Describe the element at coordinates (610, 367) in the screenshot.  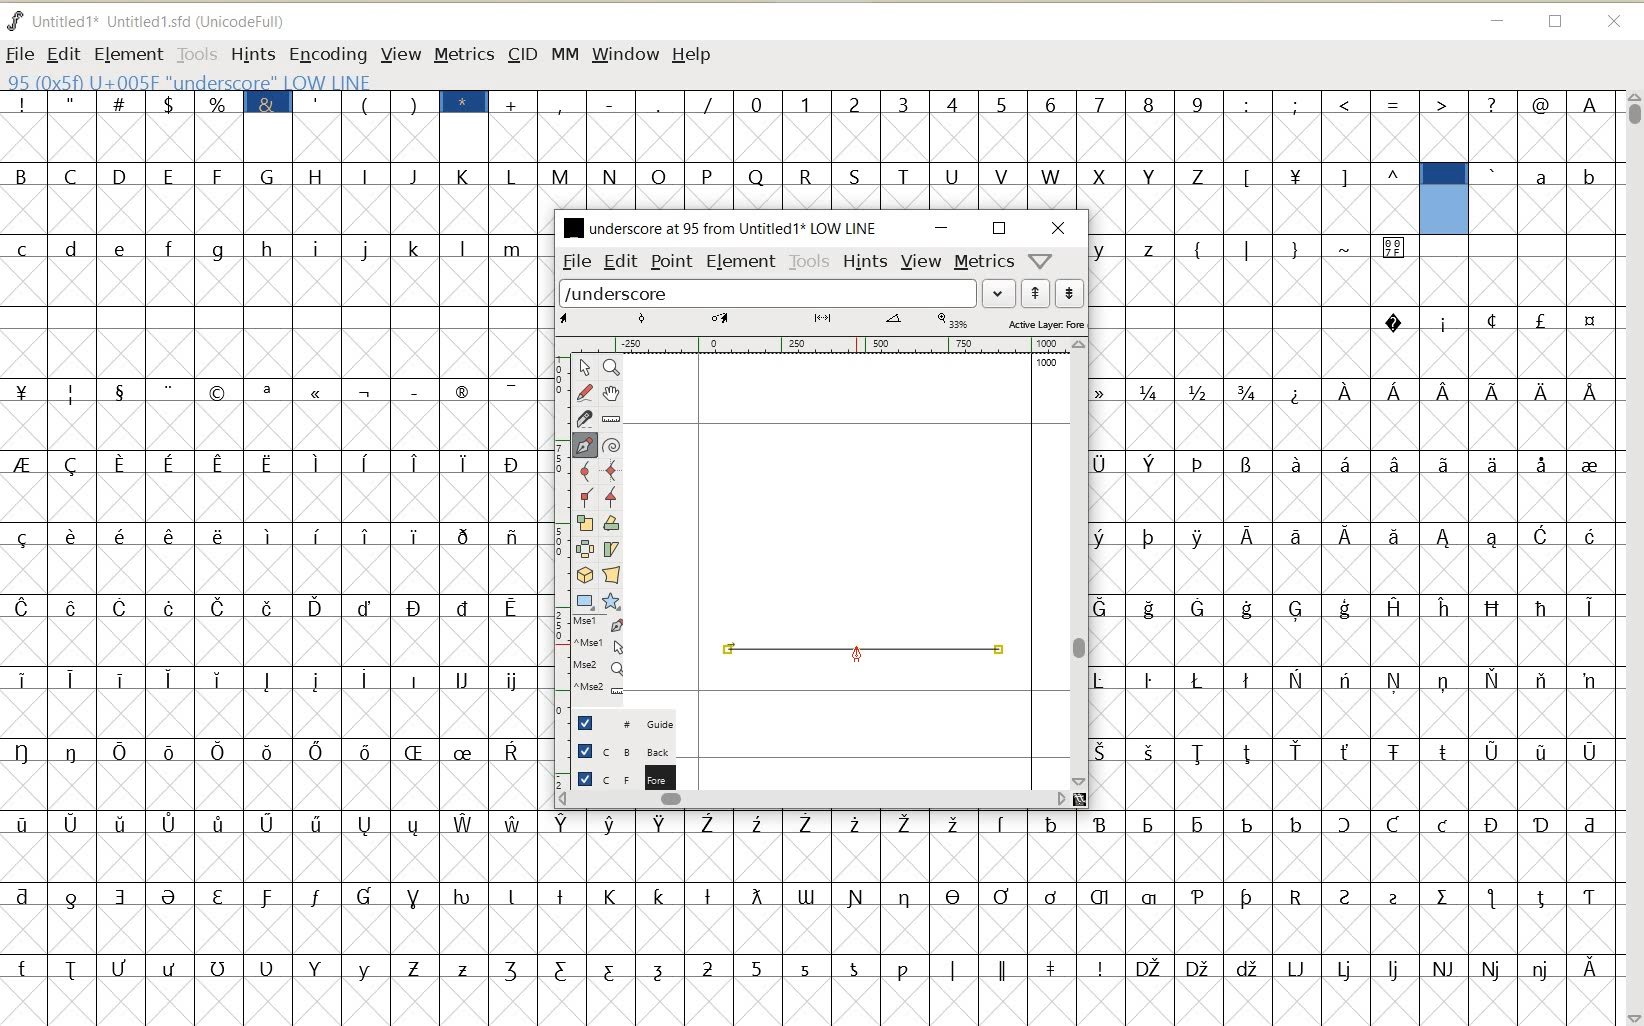
I see `Magnify` at that location.